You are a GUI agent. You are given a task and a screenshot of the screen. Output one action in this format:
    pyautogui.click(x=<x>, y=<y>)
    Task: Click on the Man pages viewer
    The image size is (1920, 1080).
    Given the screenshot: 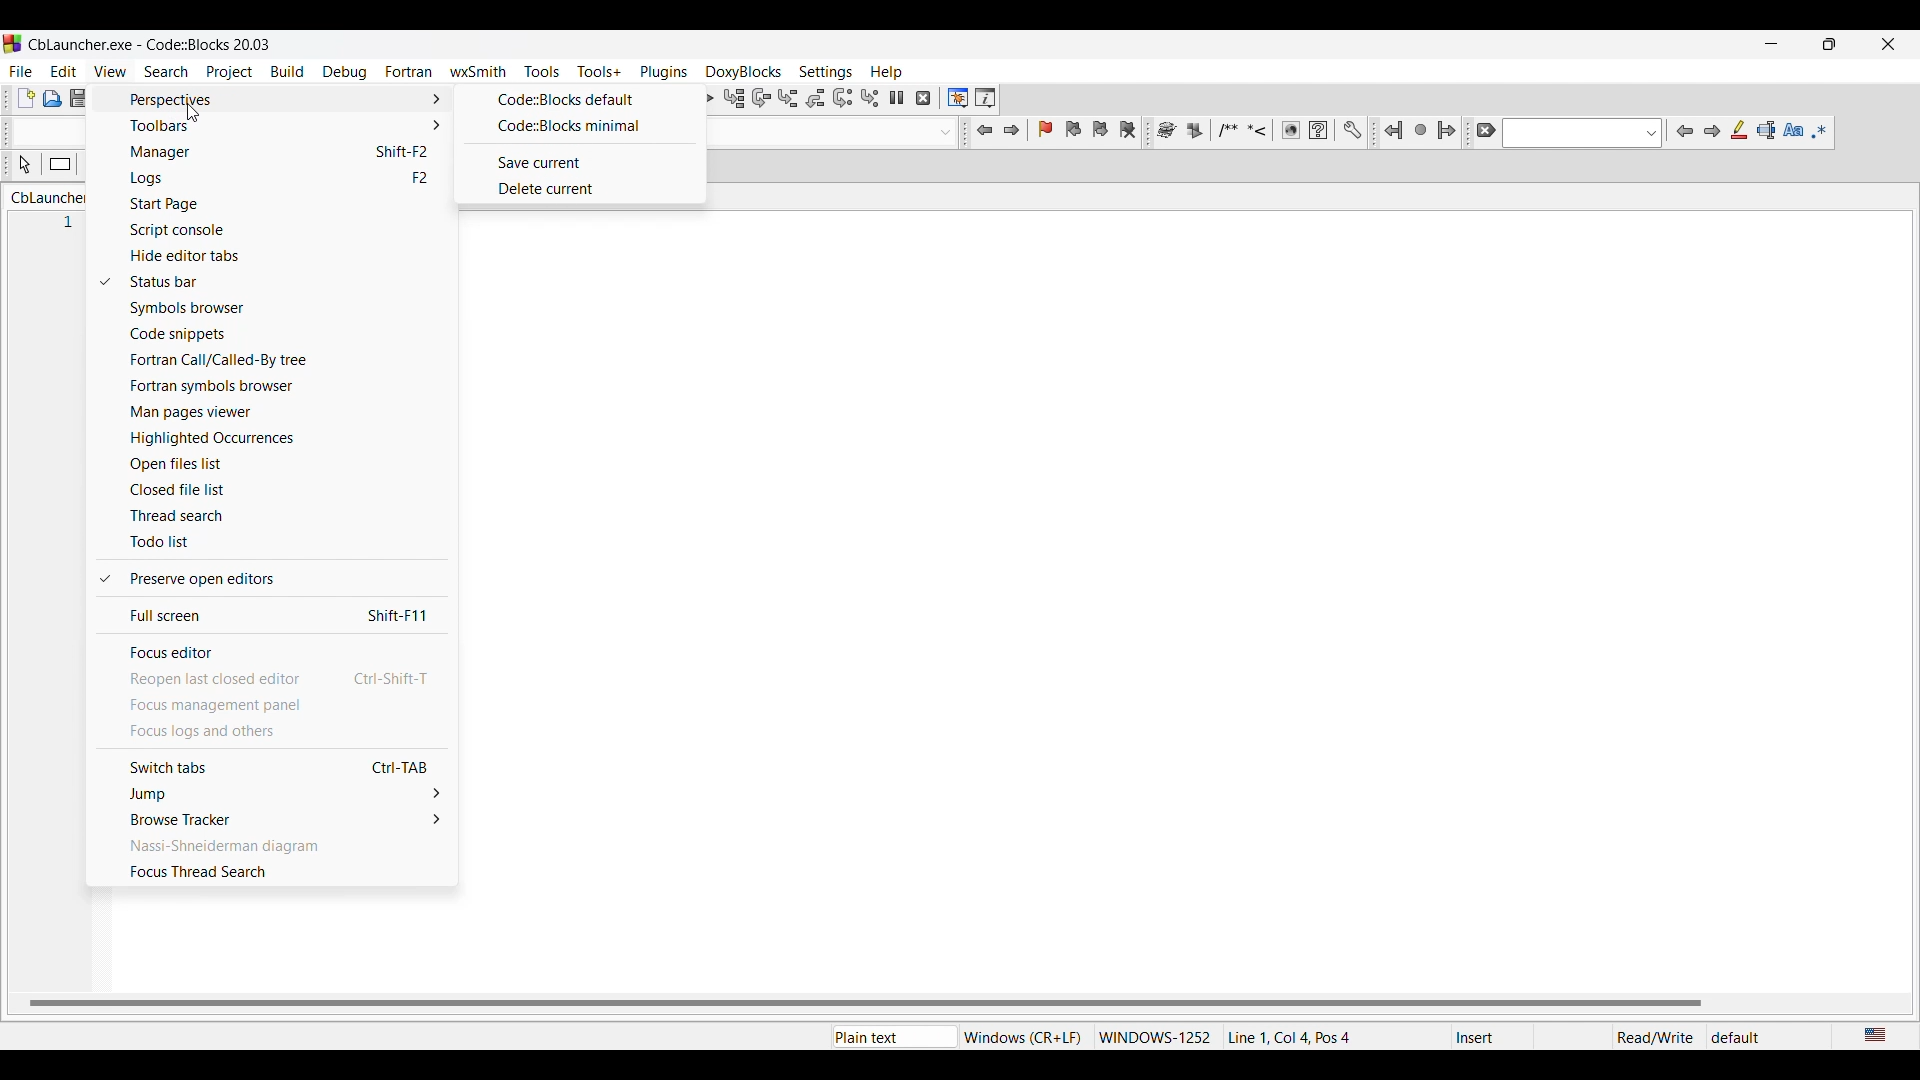 What is the action you would take?
    pyautogui.click(x=286, y=412)
    